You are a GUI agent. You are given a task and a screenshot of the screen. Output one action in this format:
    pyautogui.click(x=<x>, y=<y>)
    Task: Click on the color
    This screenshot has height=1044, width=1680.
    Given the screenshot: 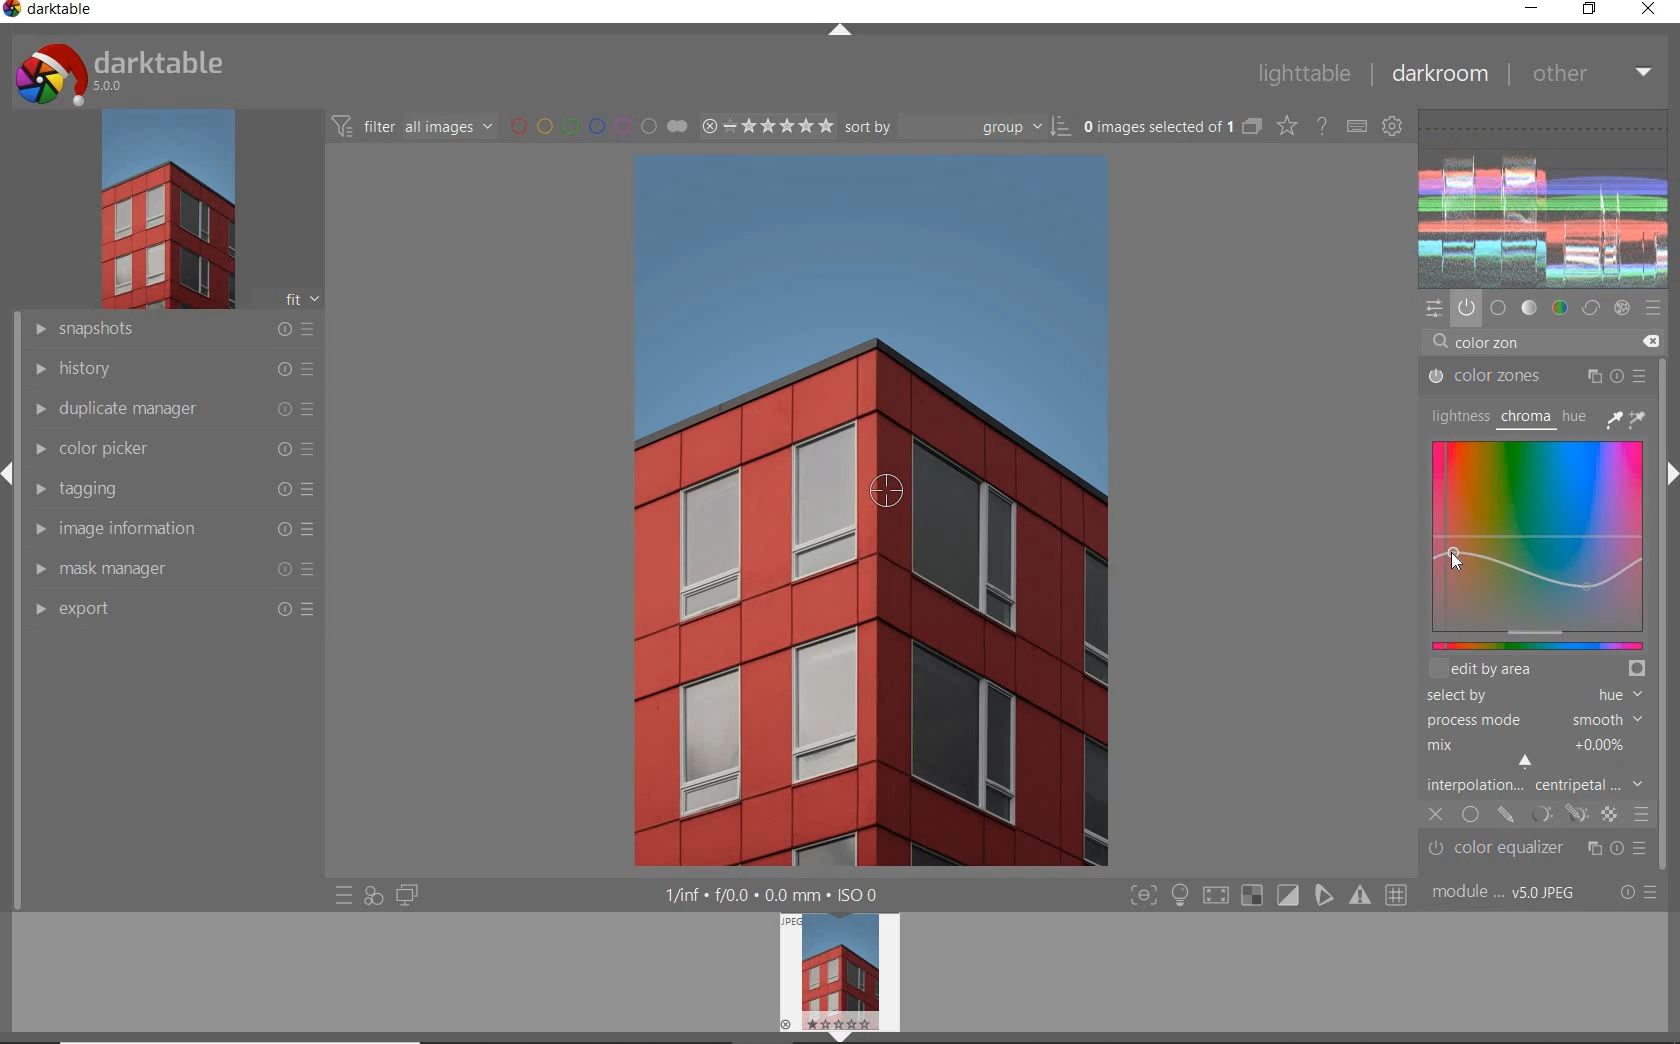 What is the action you would take?
    pyautogui.click(x=1559, y=308)
    